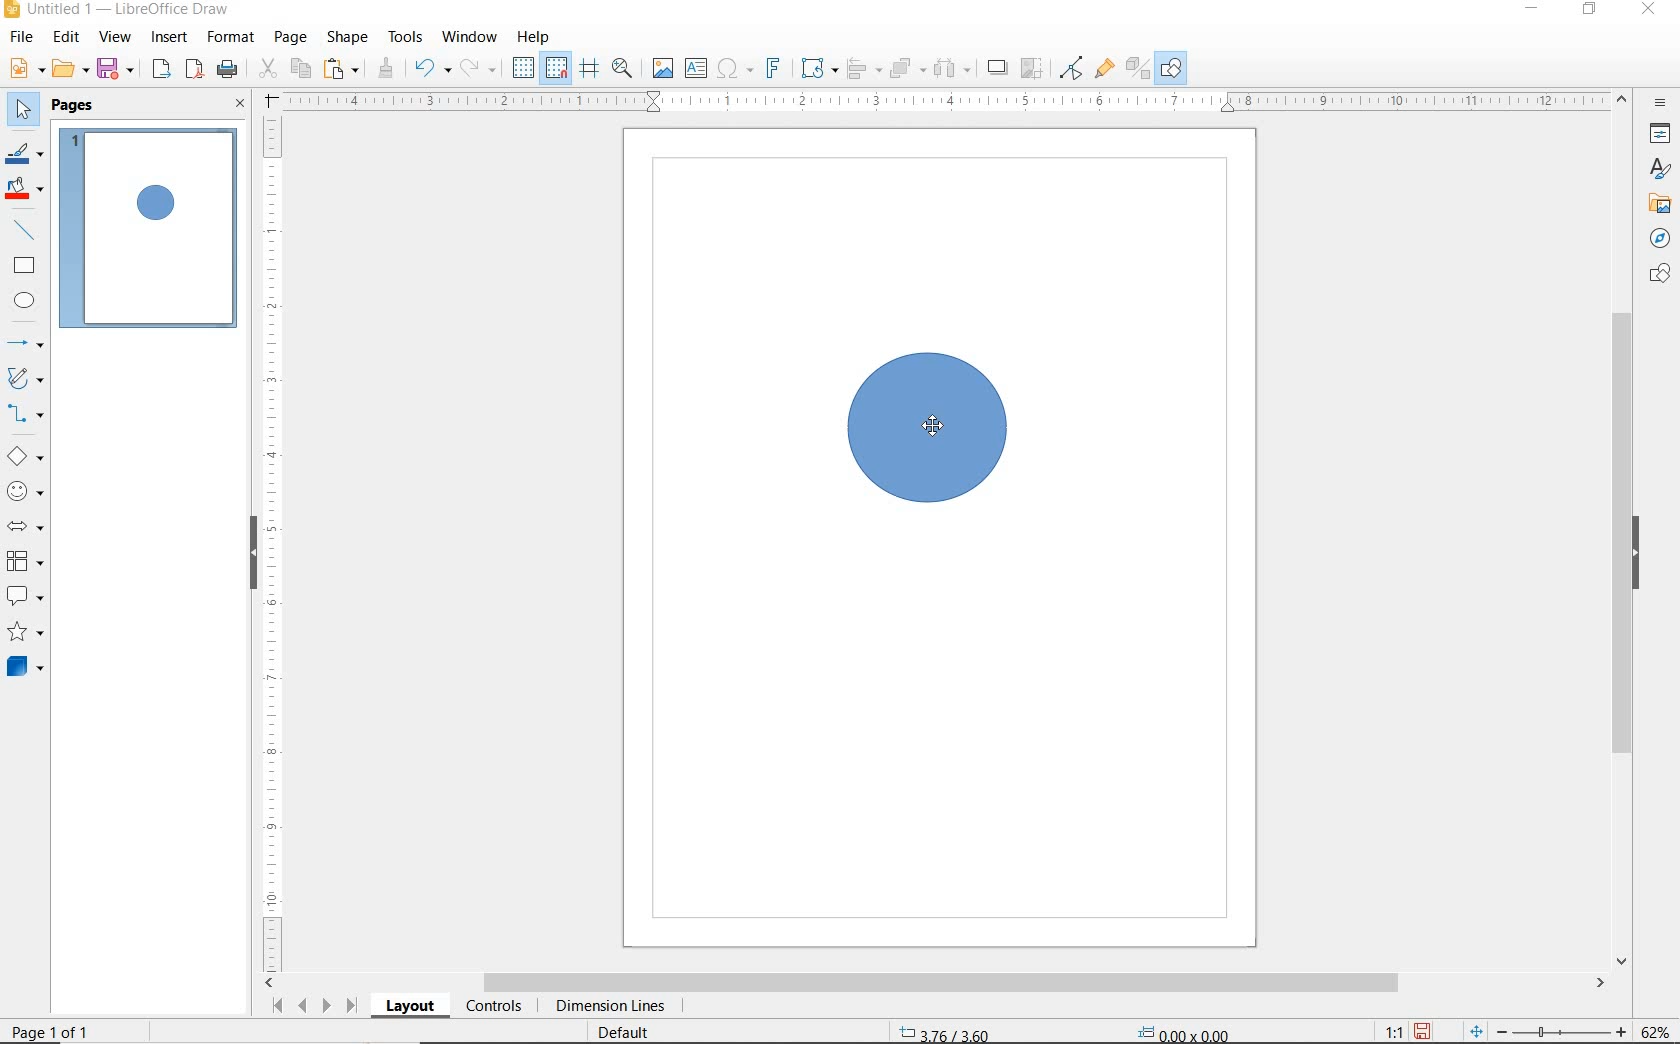 The image size is (1680, 1044). What do you see at coordinates (1649, 12) in the screenshot?
I see `CLOSE` at bounding box center [1649, 12].